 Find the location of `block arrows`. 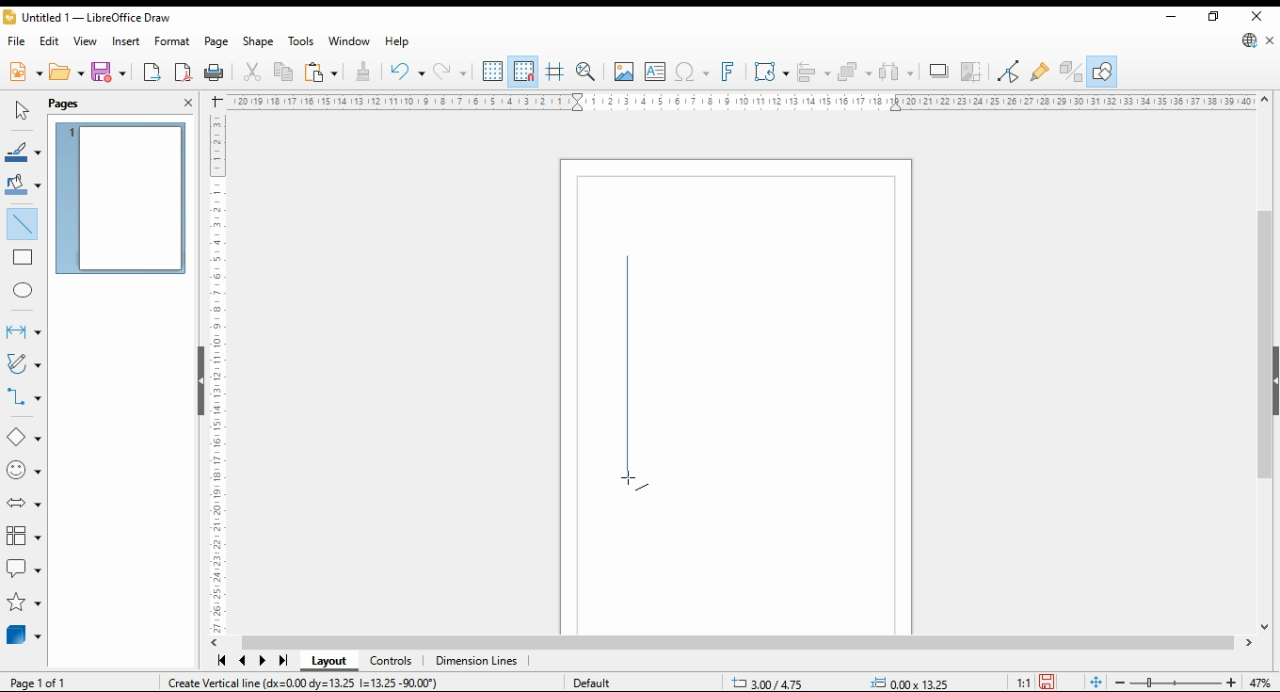

block arrows is located at coordinates (24, 503).